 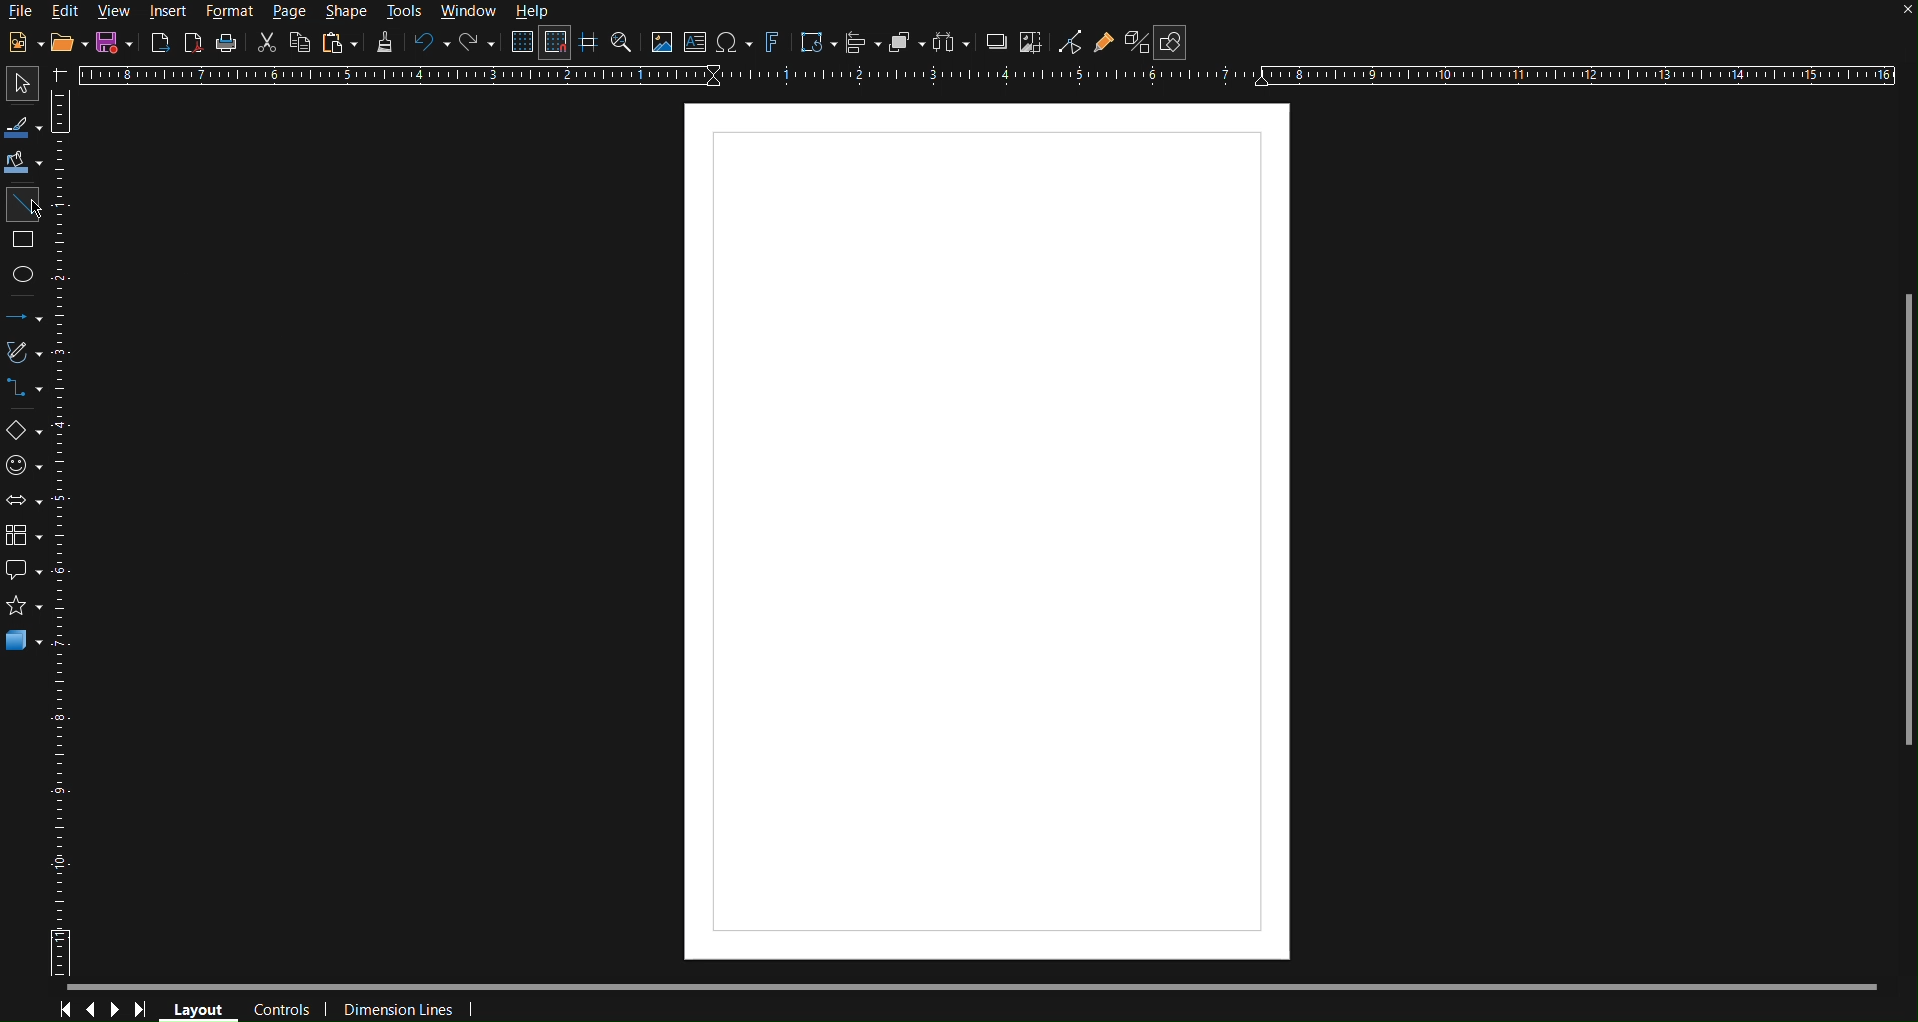 What do you see at coordinates (774, 42) in the screenshot?
I see `Fontworks` at bounding box center [774, 42].